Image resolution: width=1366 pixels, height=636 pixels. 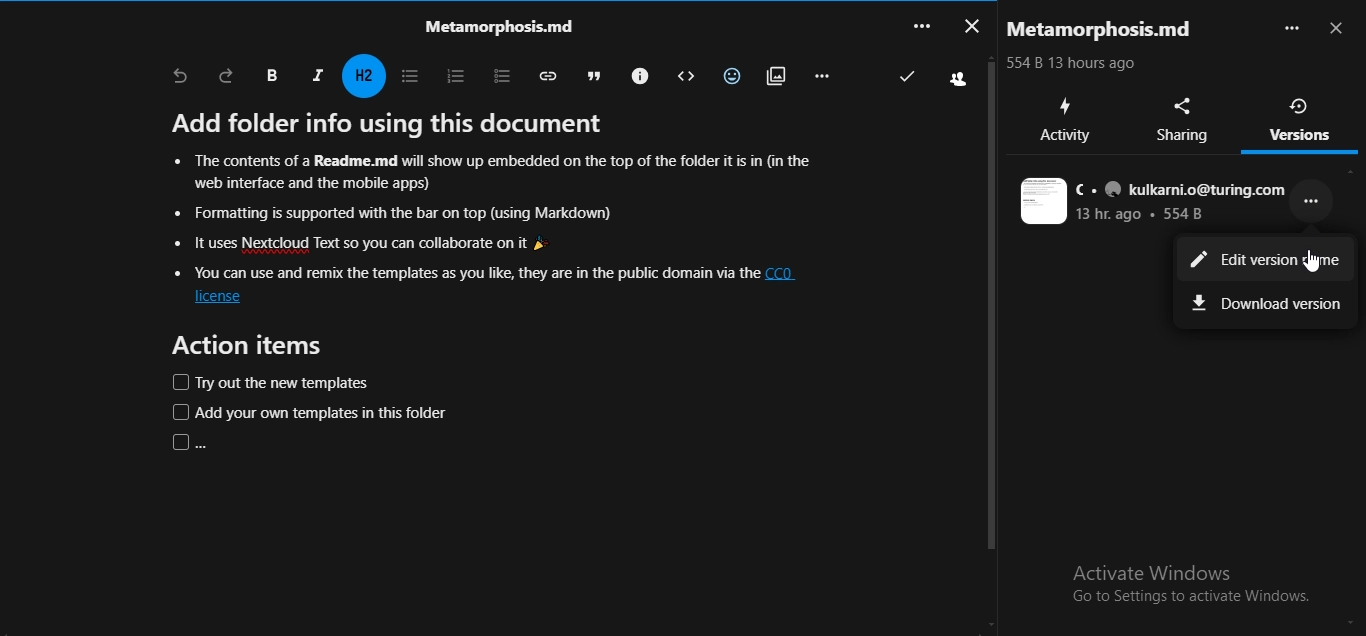 I want to click on more options, so click(x=1291, y=28).